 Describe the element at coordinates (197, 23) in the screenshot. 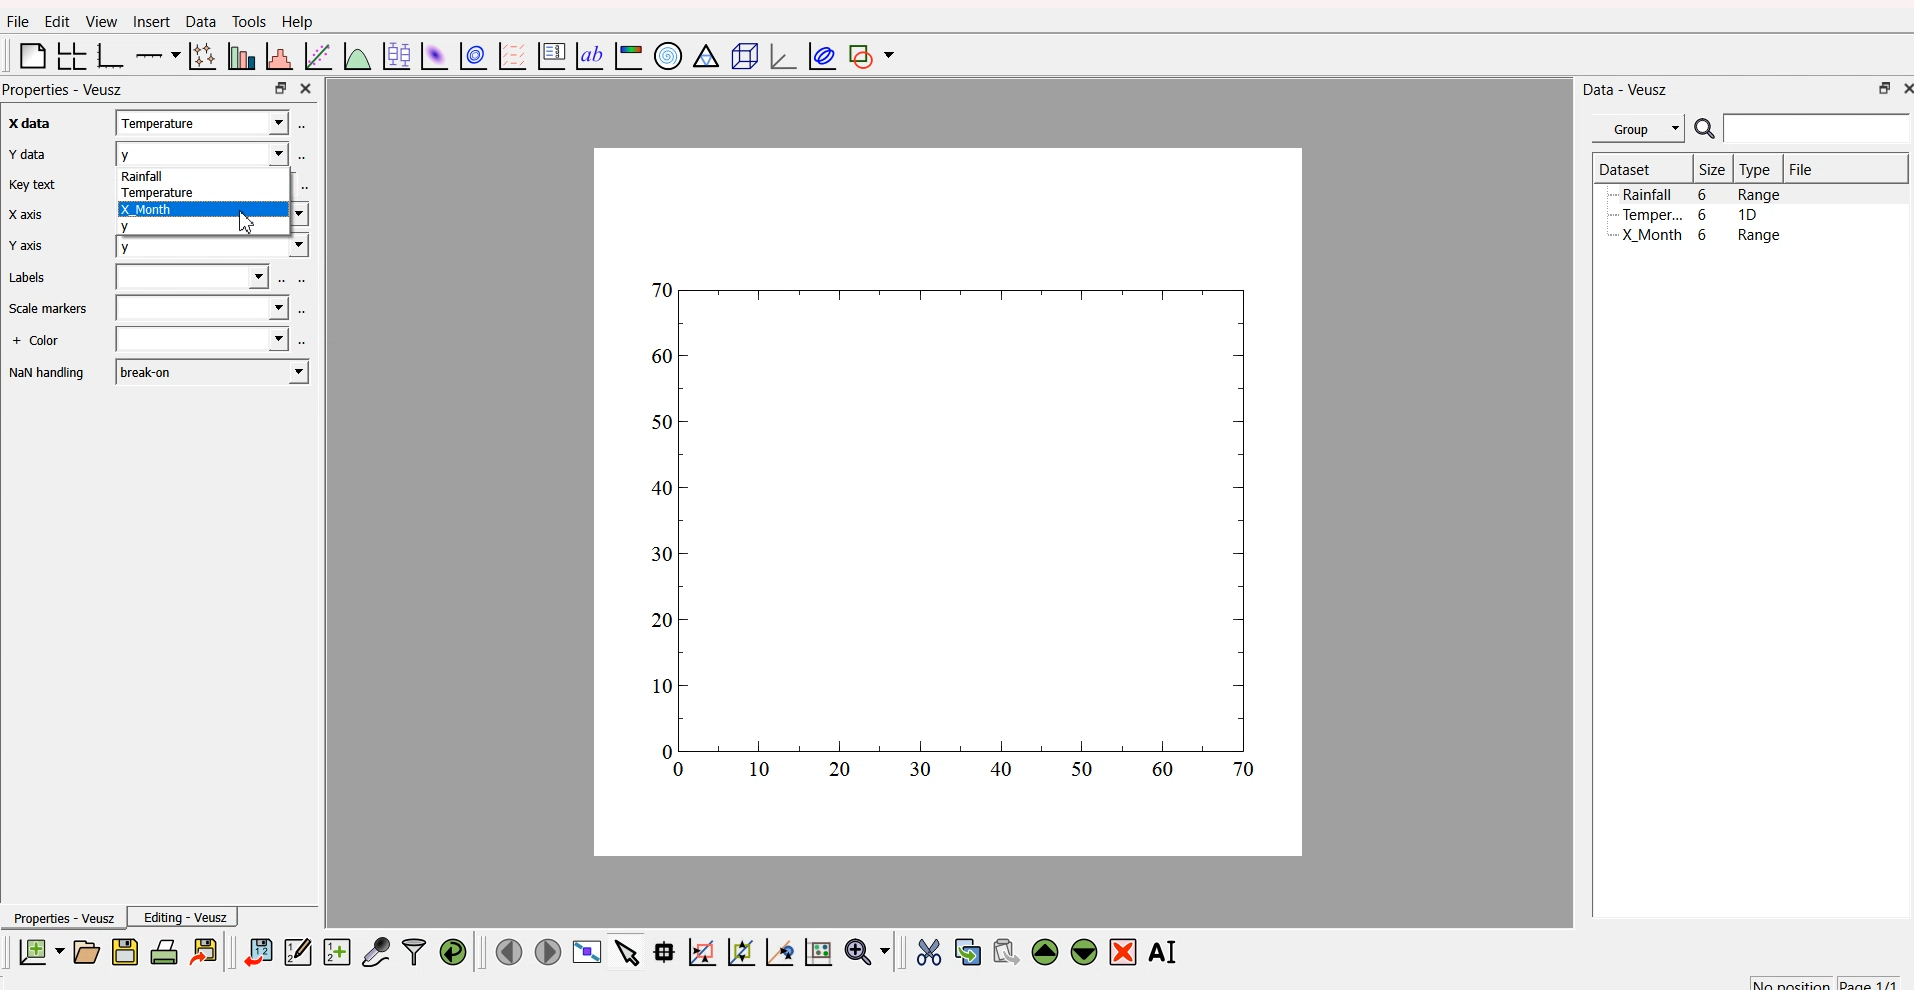

I see `Data` at that location.